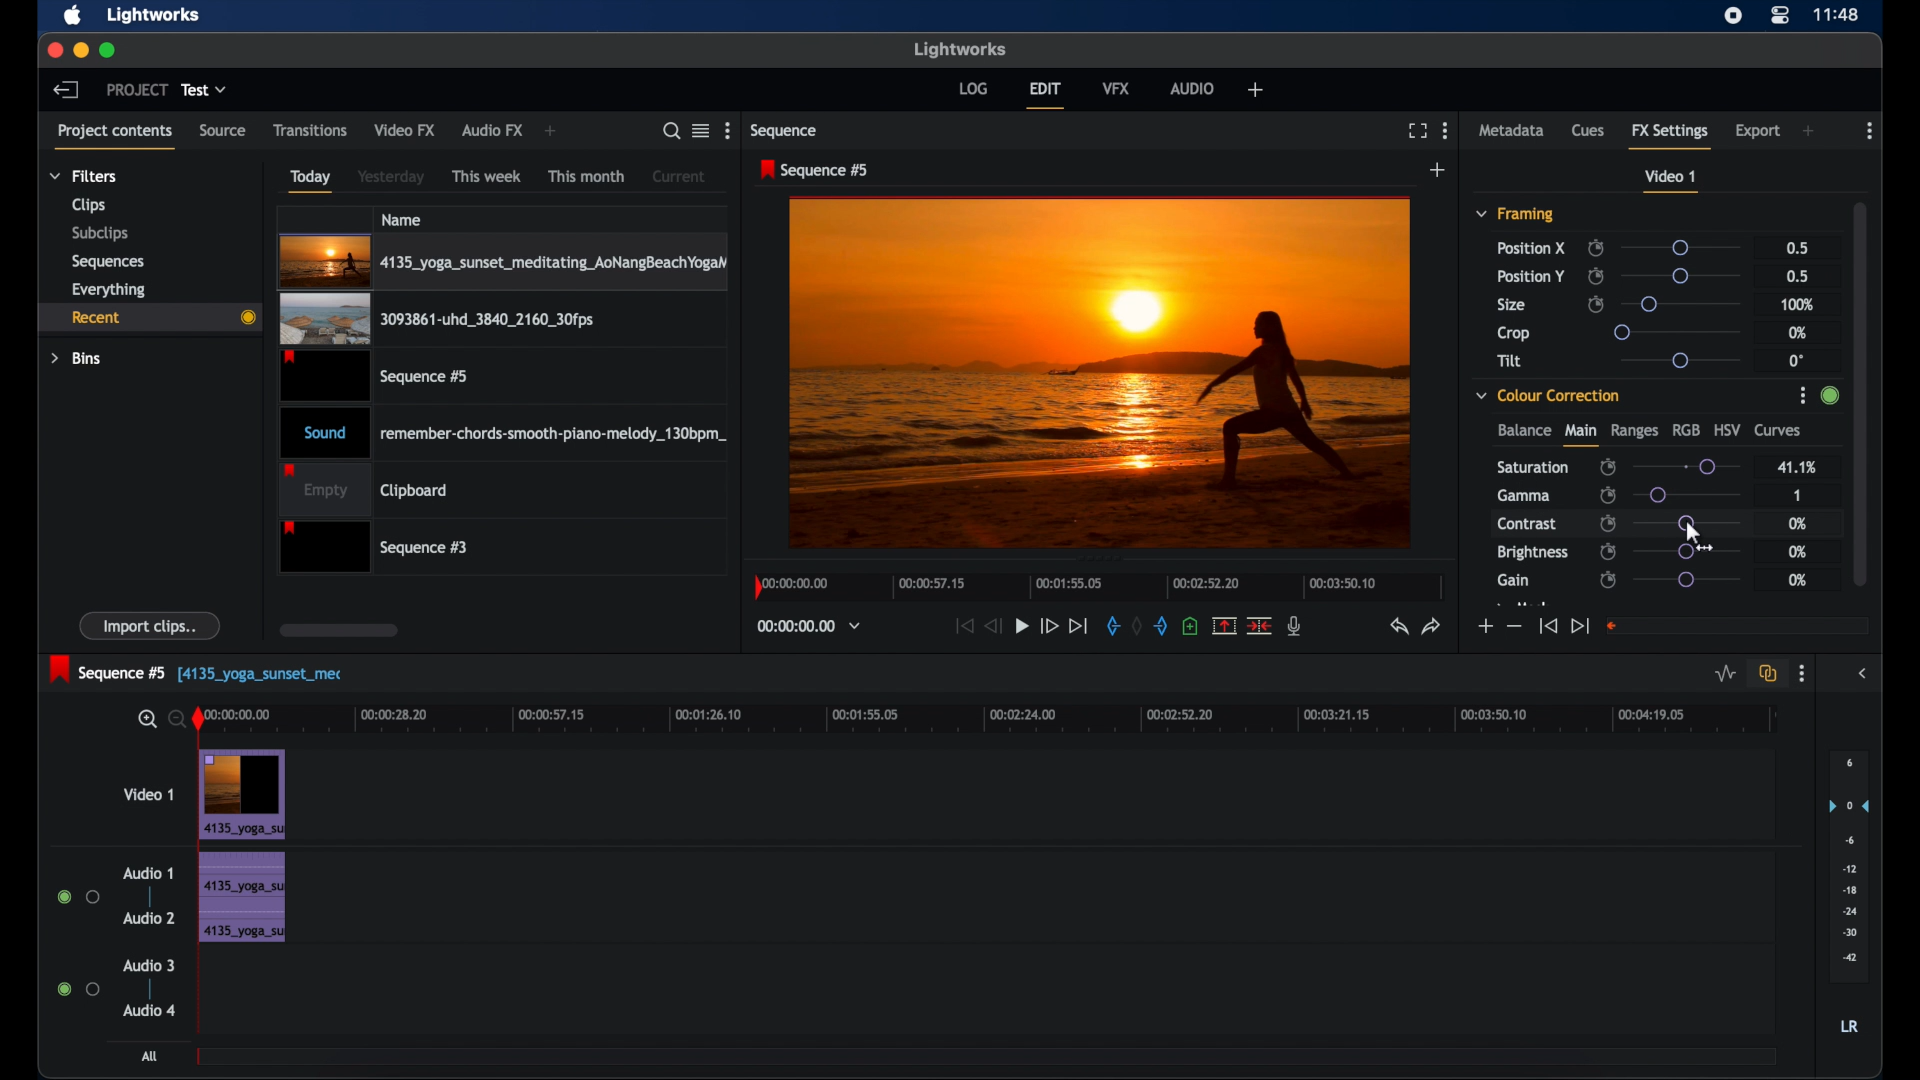 This screenshot has width=1920, height=1080. Describe the element at coordinates (552, 132) in the screenshot. I see `add` at that location.